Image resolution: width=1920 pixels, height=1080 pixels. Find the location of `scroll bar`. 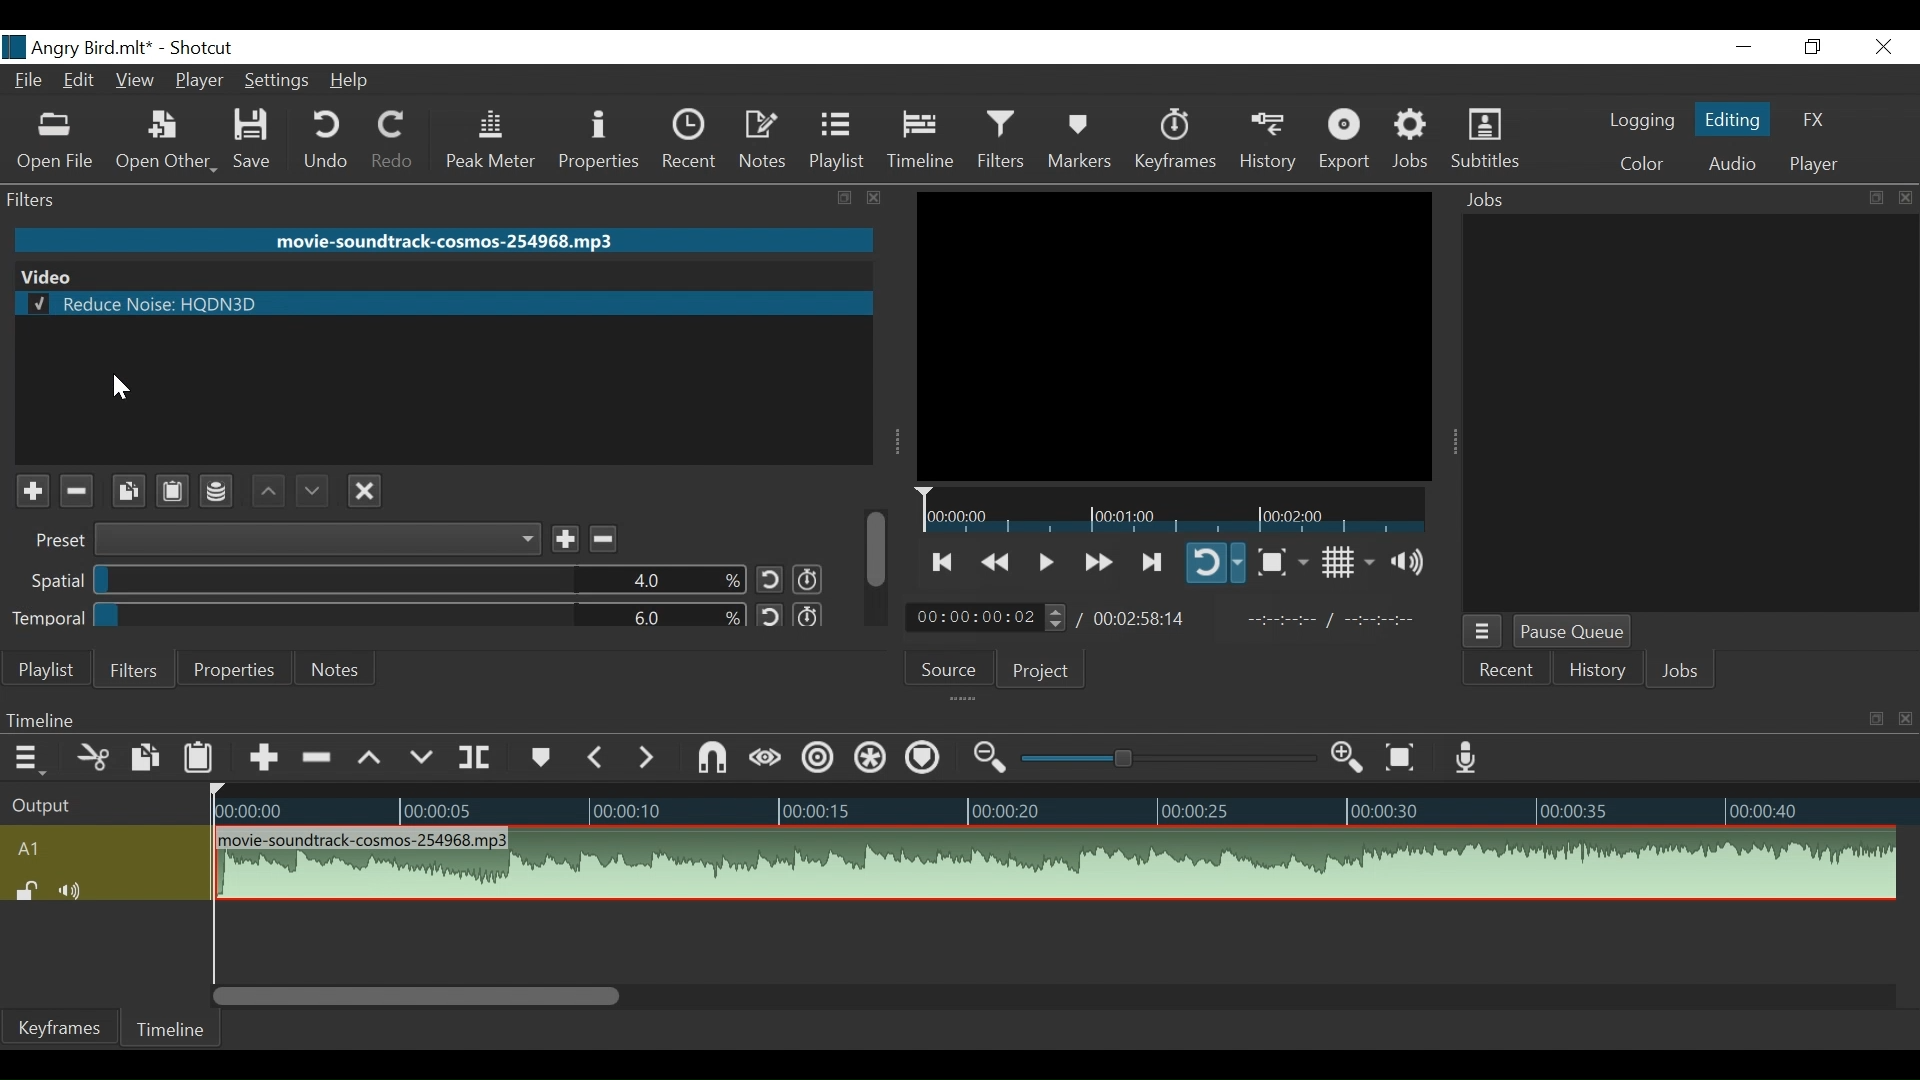

scroll bar is located at coordinates (876, 550).